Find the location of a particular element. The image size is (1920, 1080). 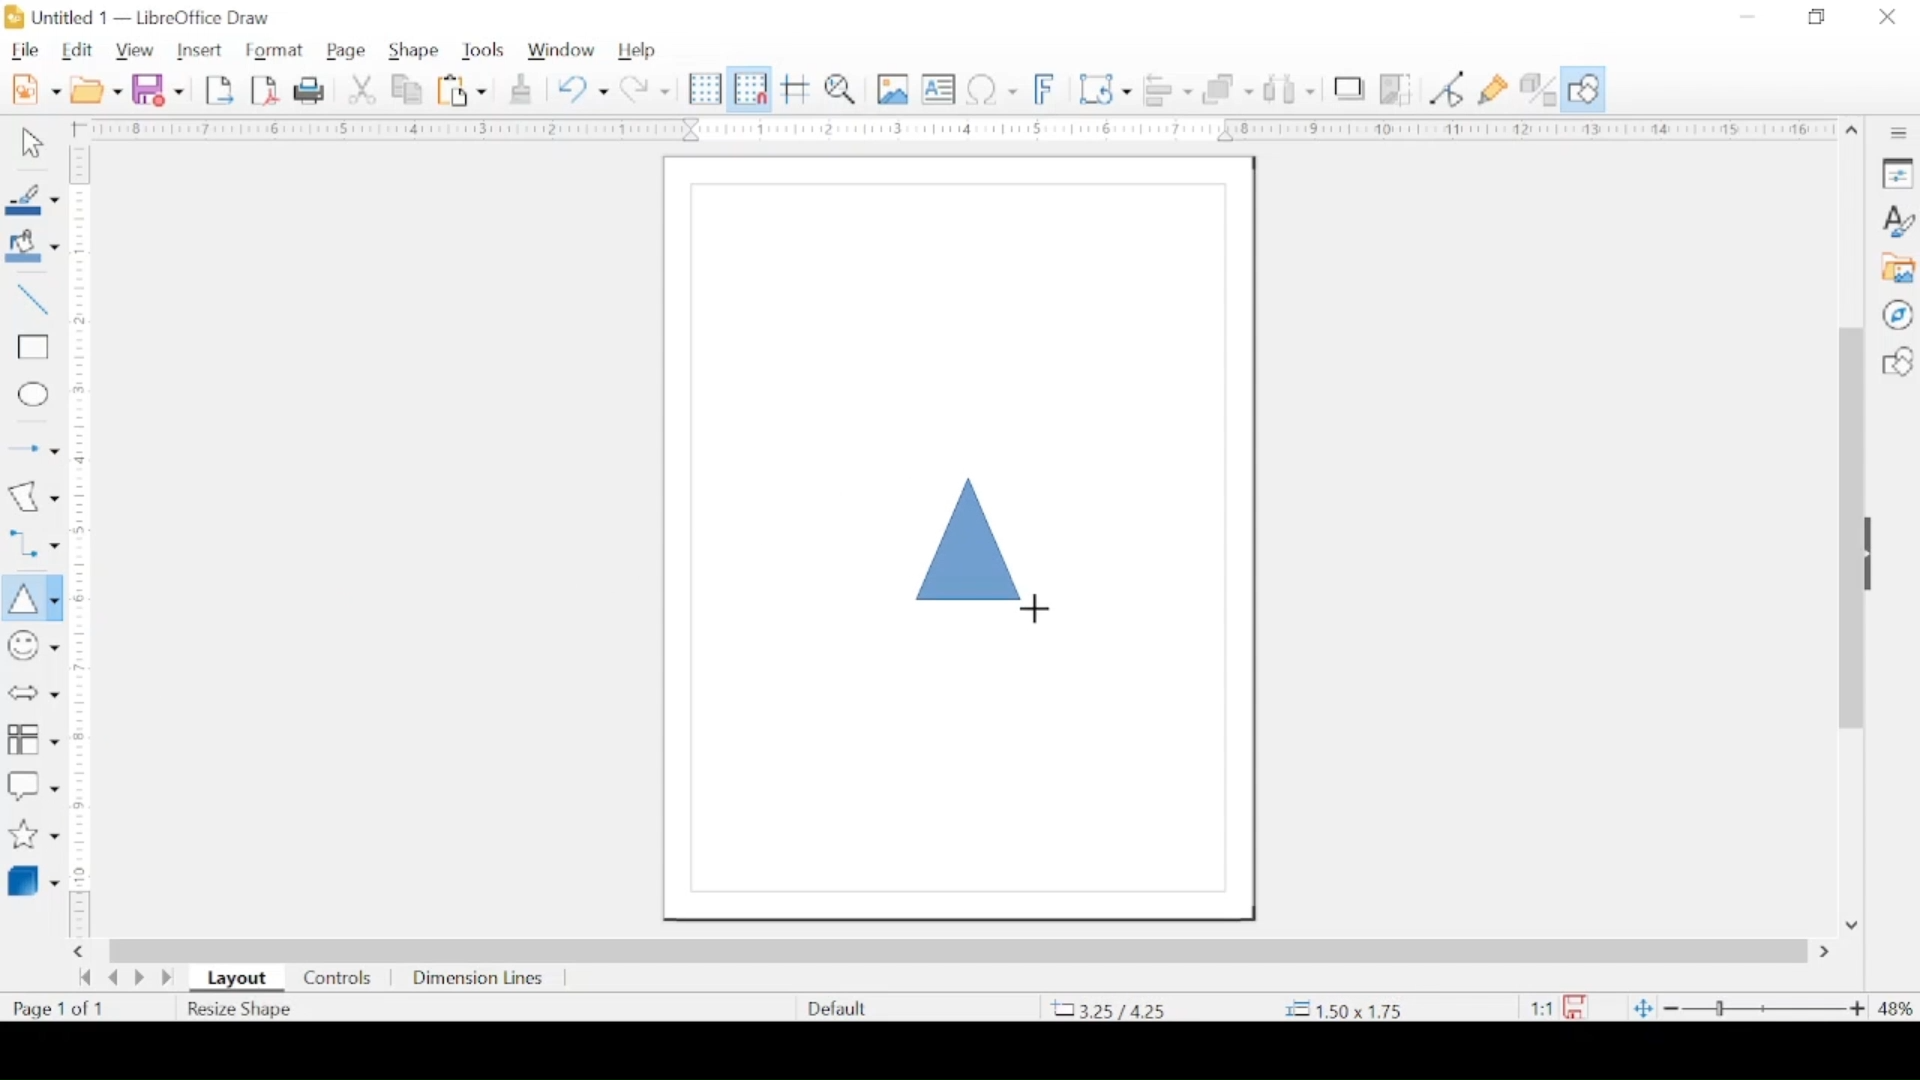

this document has been modified is located at coordinates (1553, 1004).